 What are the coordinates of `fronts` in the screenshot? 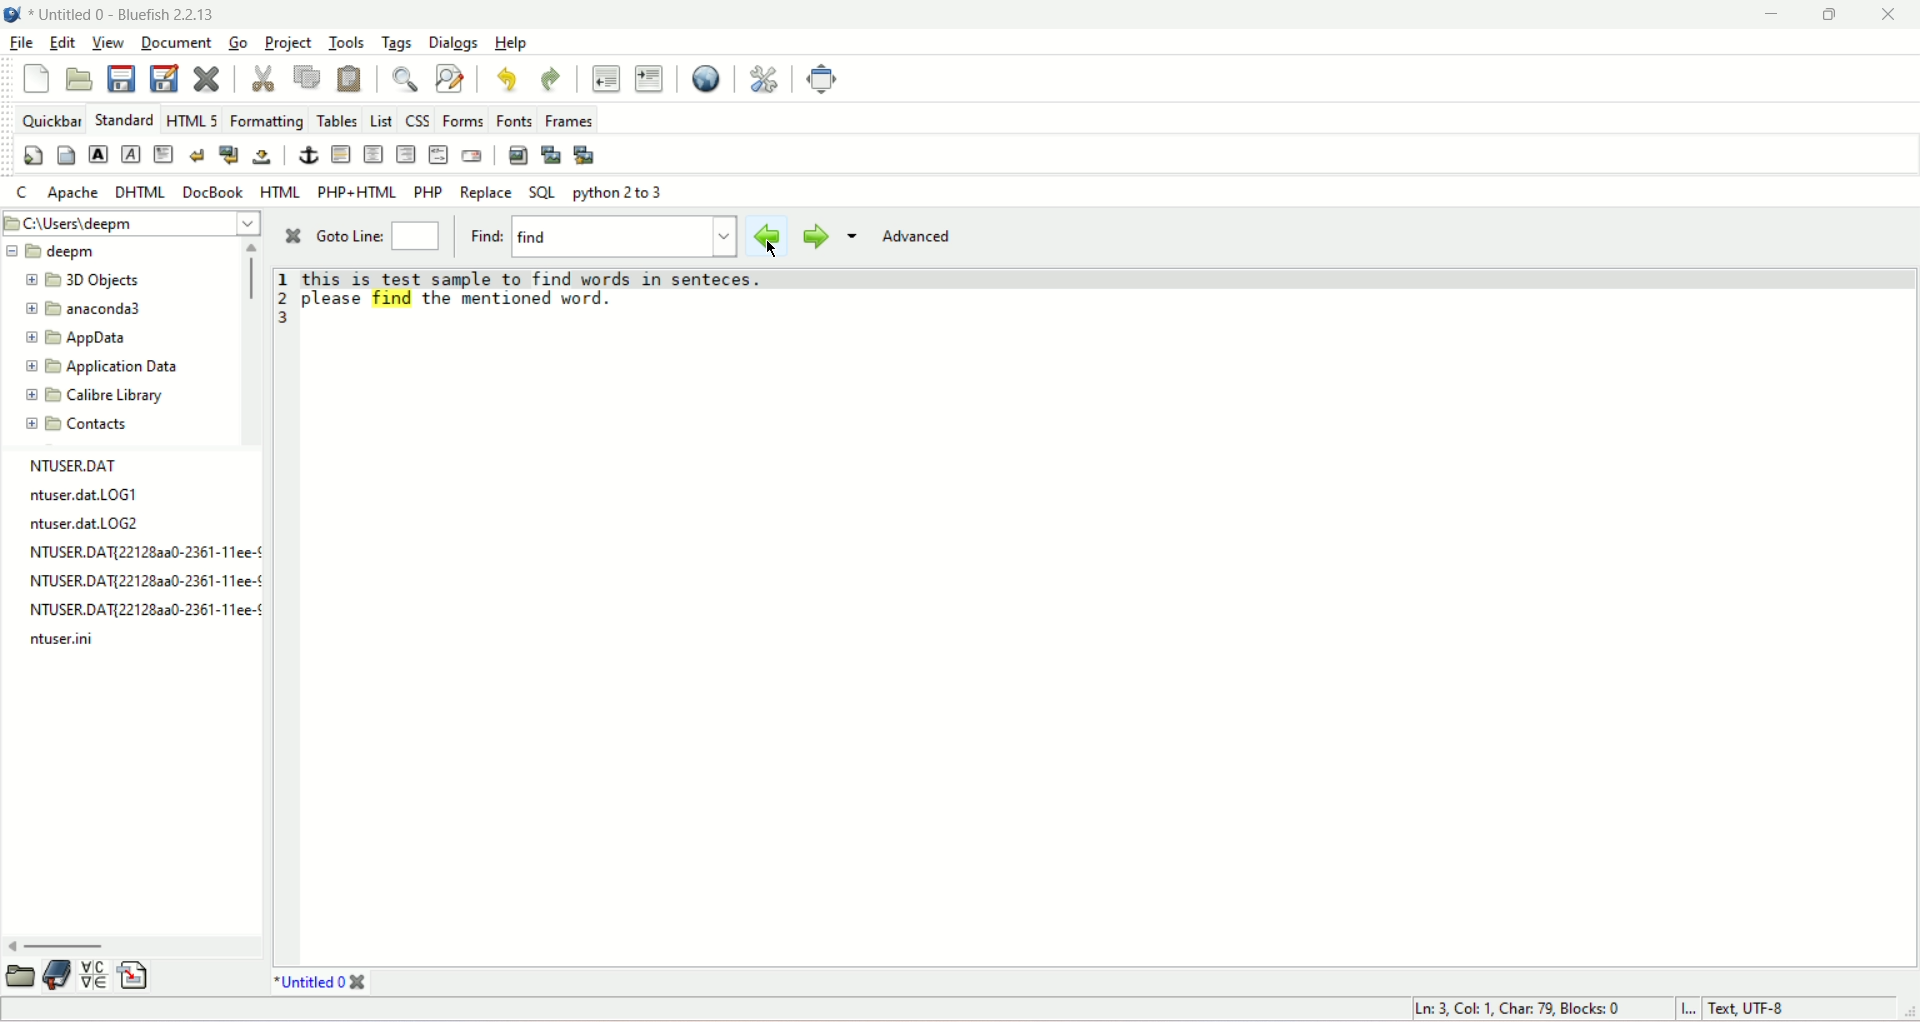 It's located at (517, 119).